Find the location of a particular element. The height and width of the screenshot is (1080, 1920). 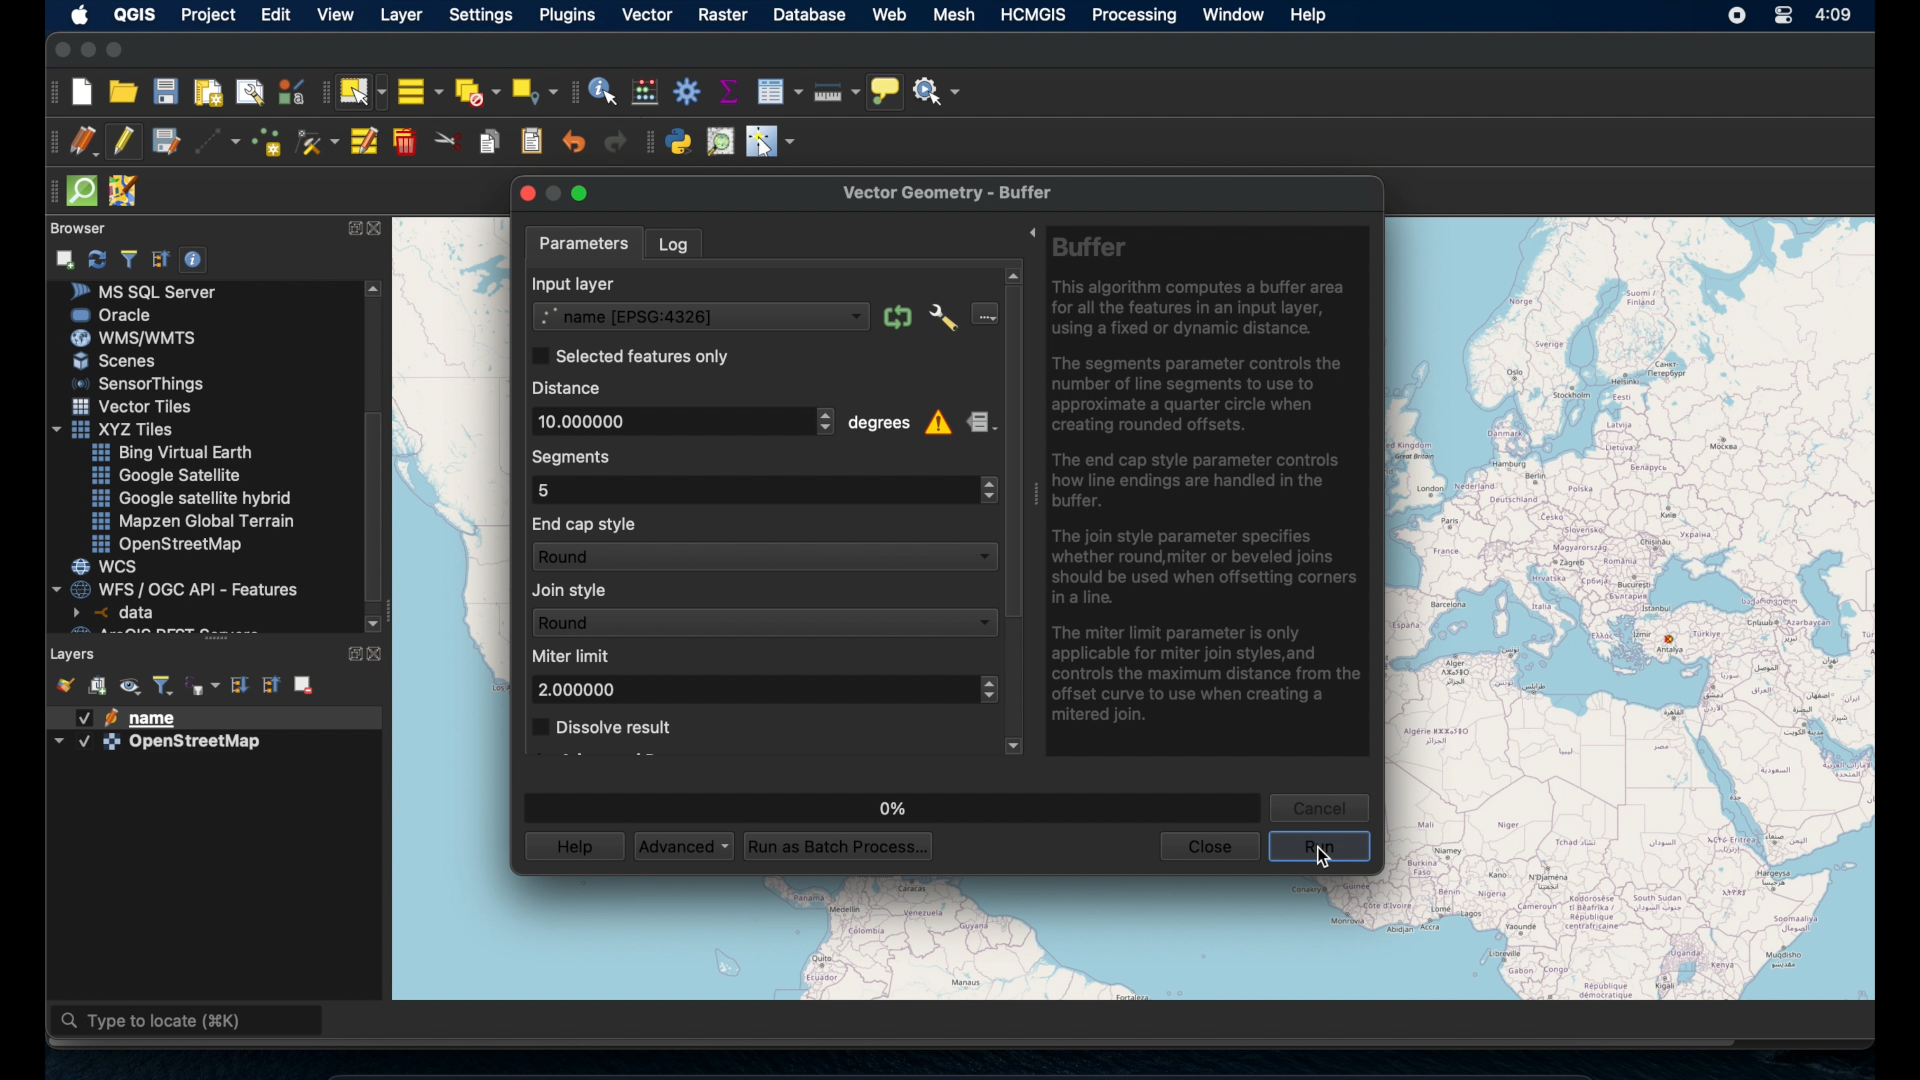

round dropdown is located at coordinates (764, 557).